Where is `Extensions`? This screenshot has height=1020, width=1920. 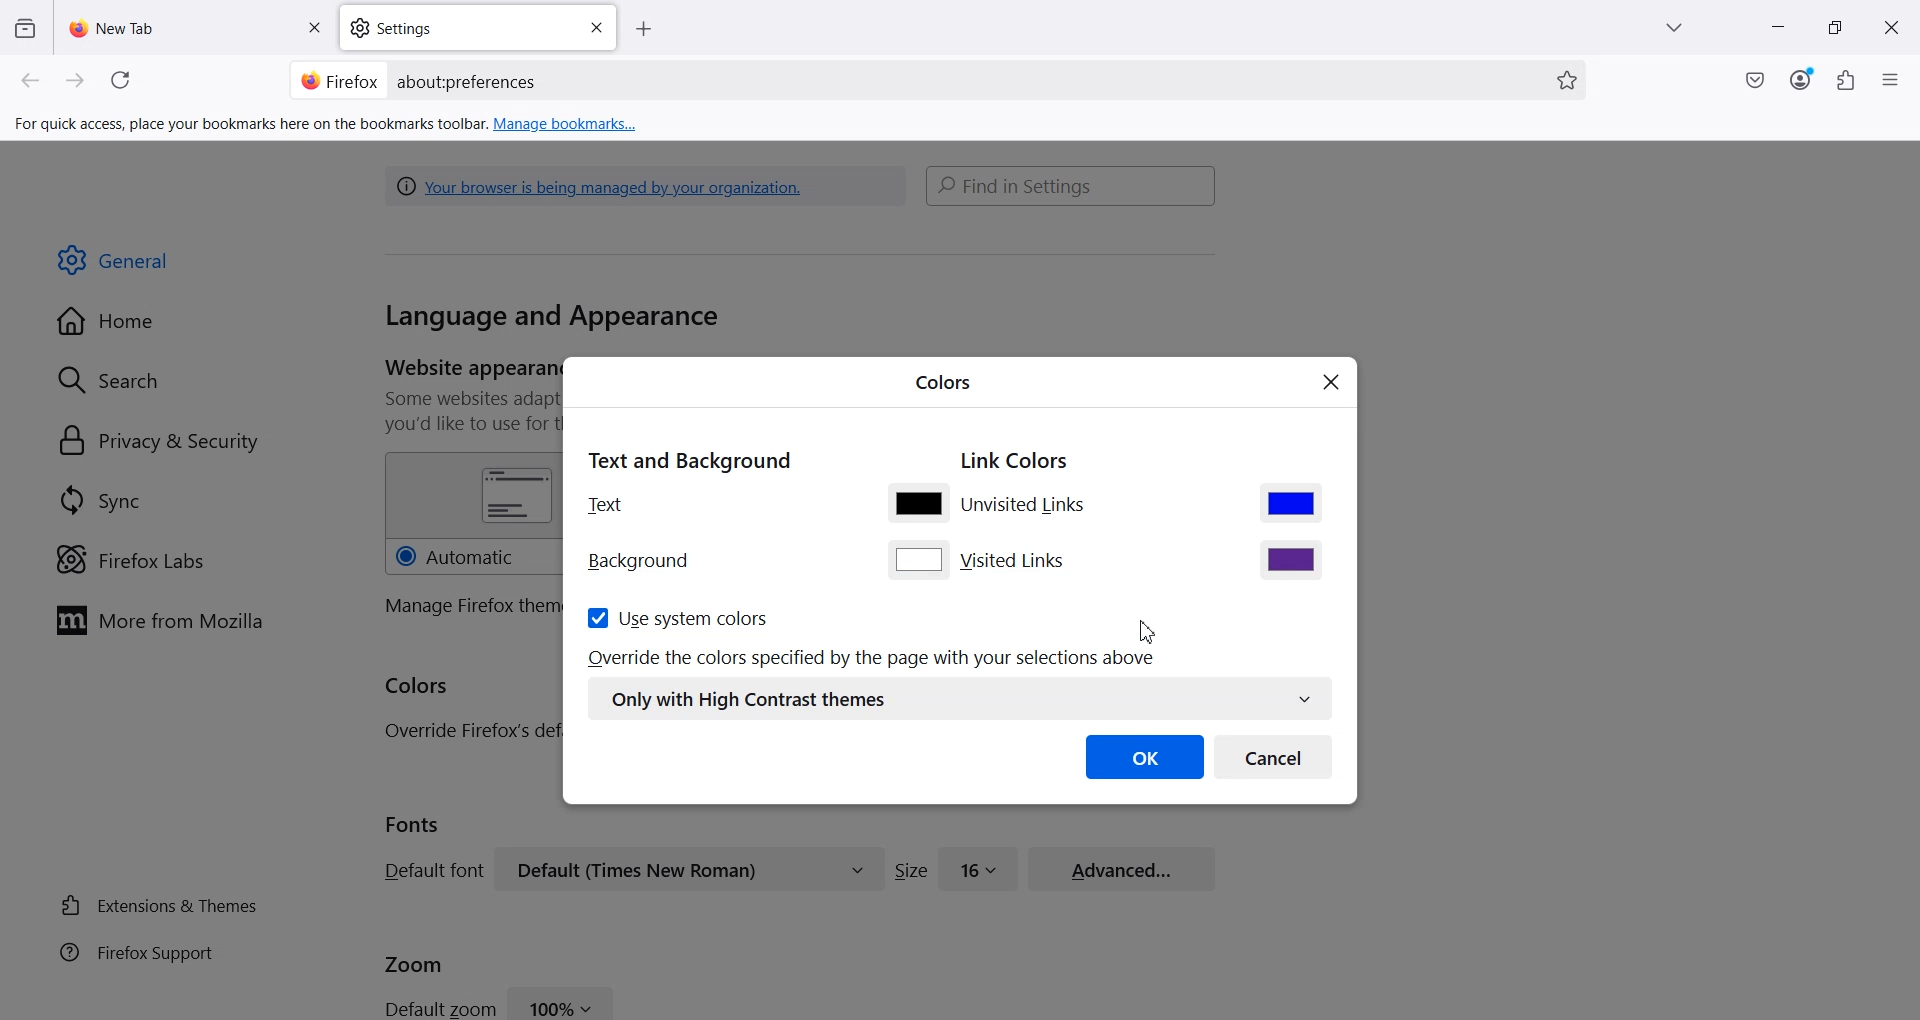 Extensions is located at coordinates (1847, 80).